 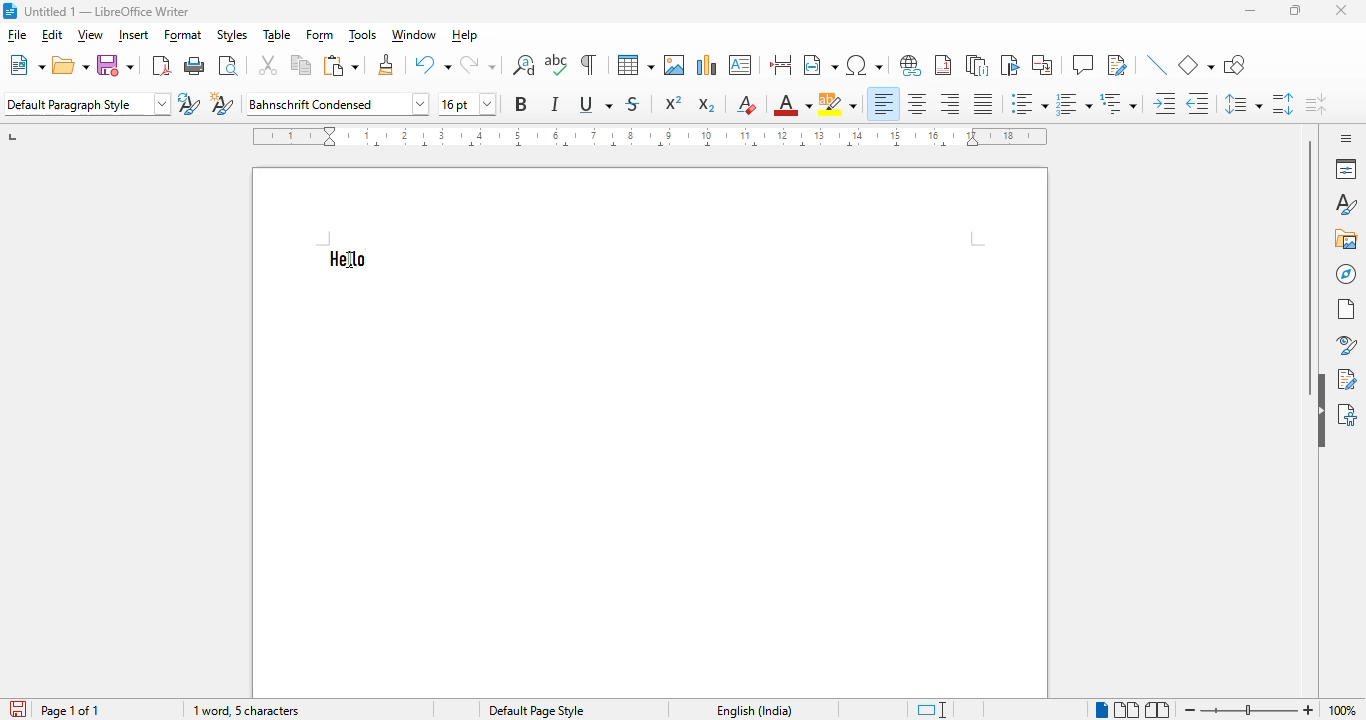 What do you see at coordinates (1029, 104) in the screenshot?
I see `toggle unordered list` at bounding box center [1029, 104].